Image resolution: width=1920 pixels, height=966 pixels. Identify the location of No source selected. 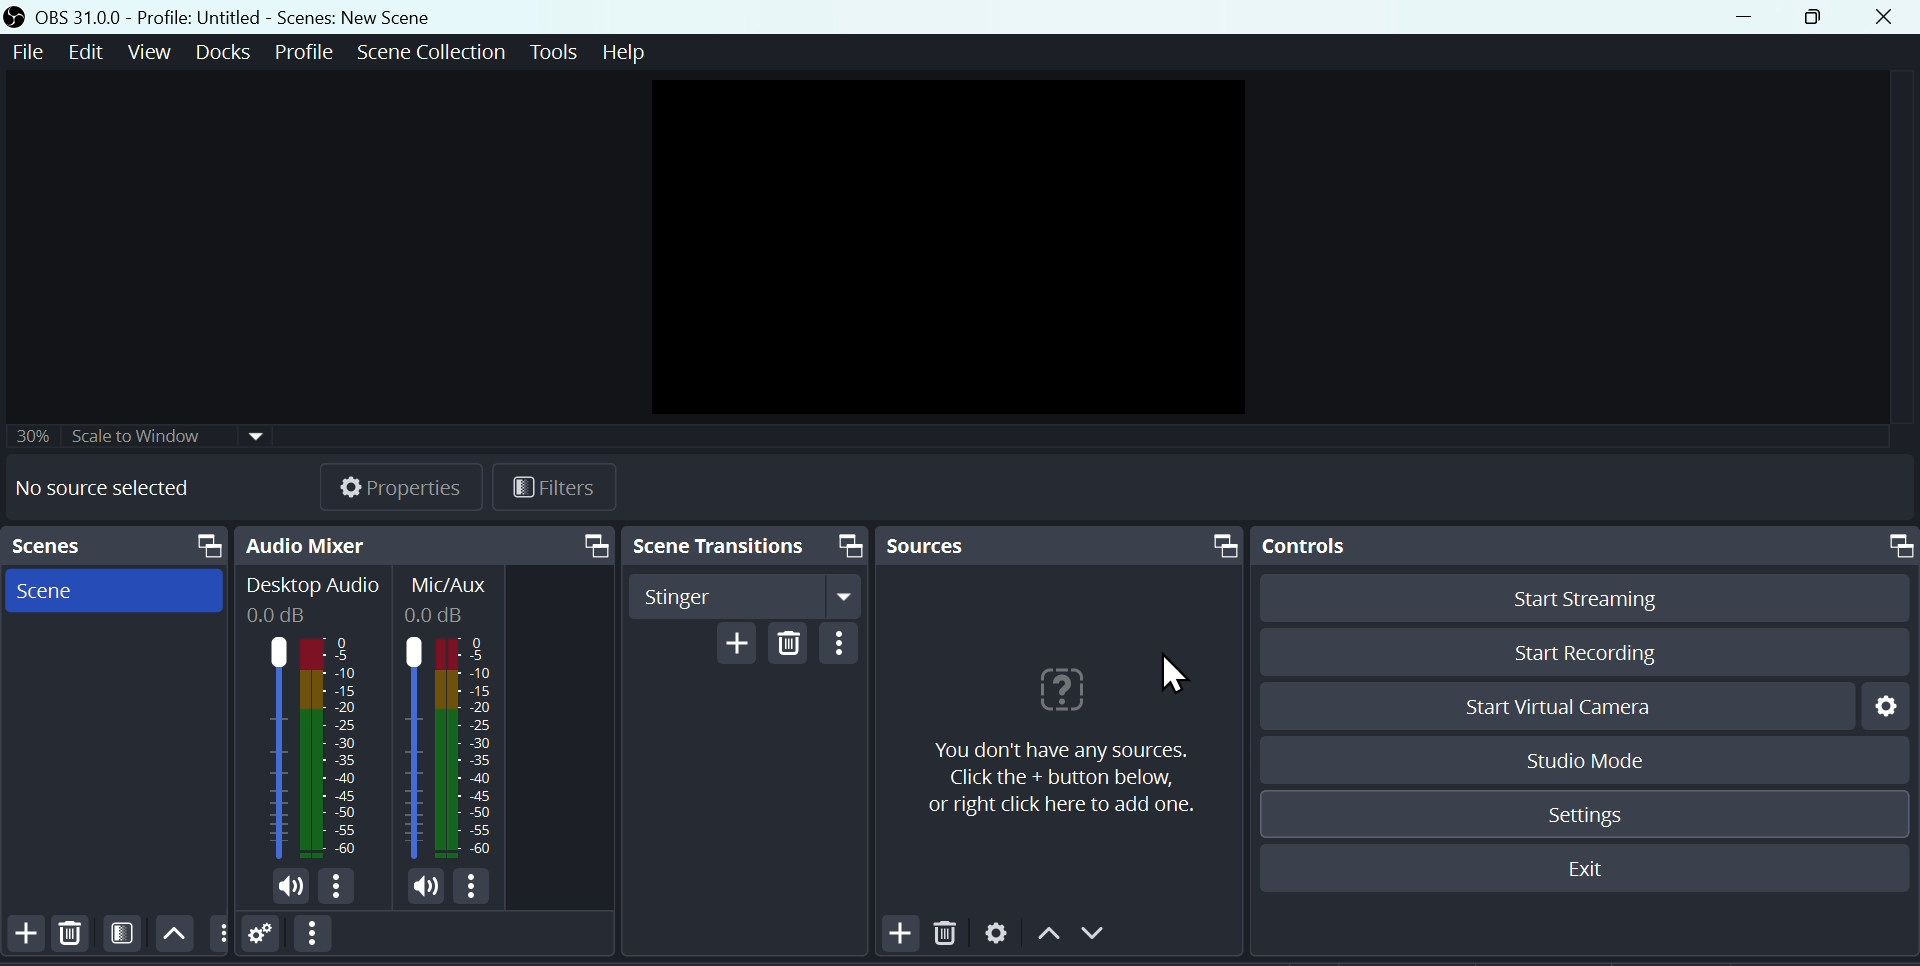
(102, 487).